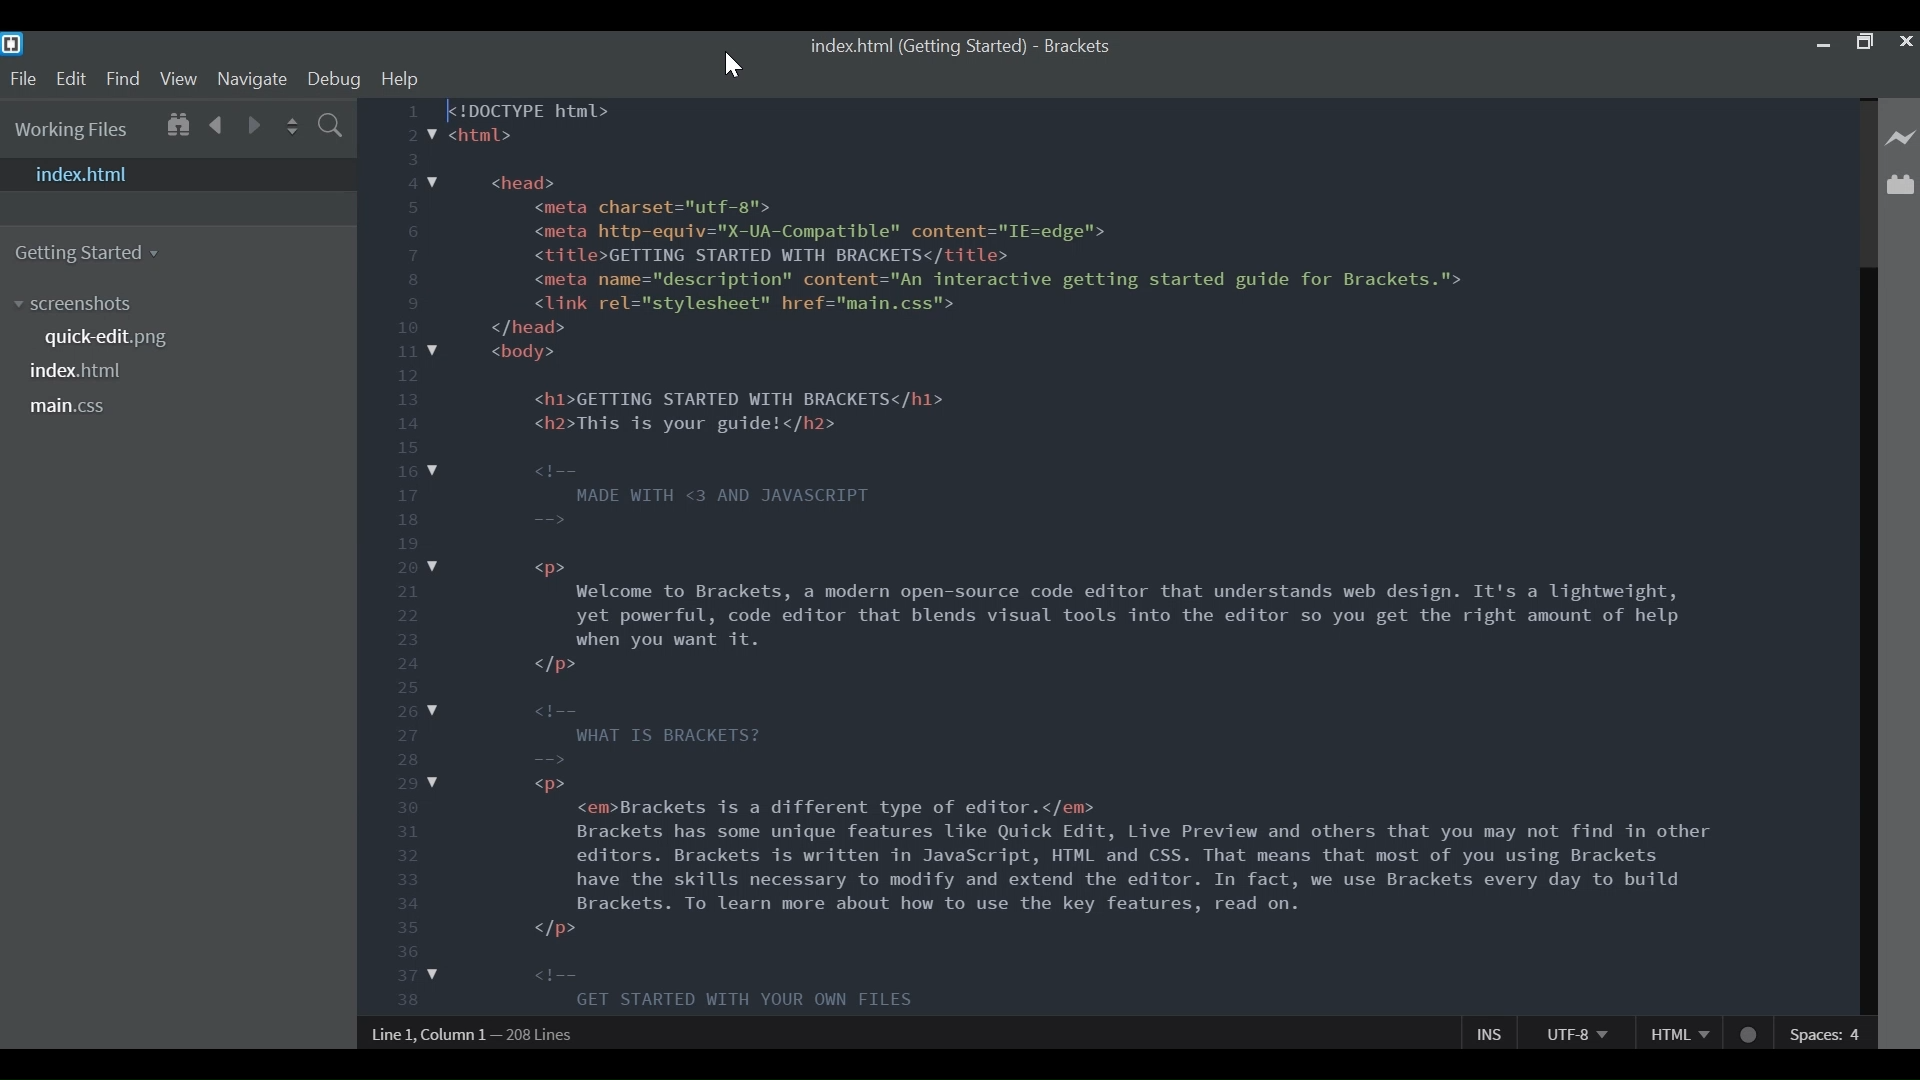  What do you see at coordinates (1865, 43) in the screenshot?
I see `Restore` at bounding box center [1865, 43].